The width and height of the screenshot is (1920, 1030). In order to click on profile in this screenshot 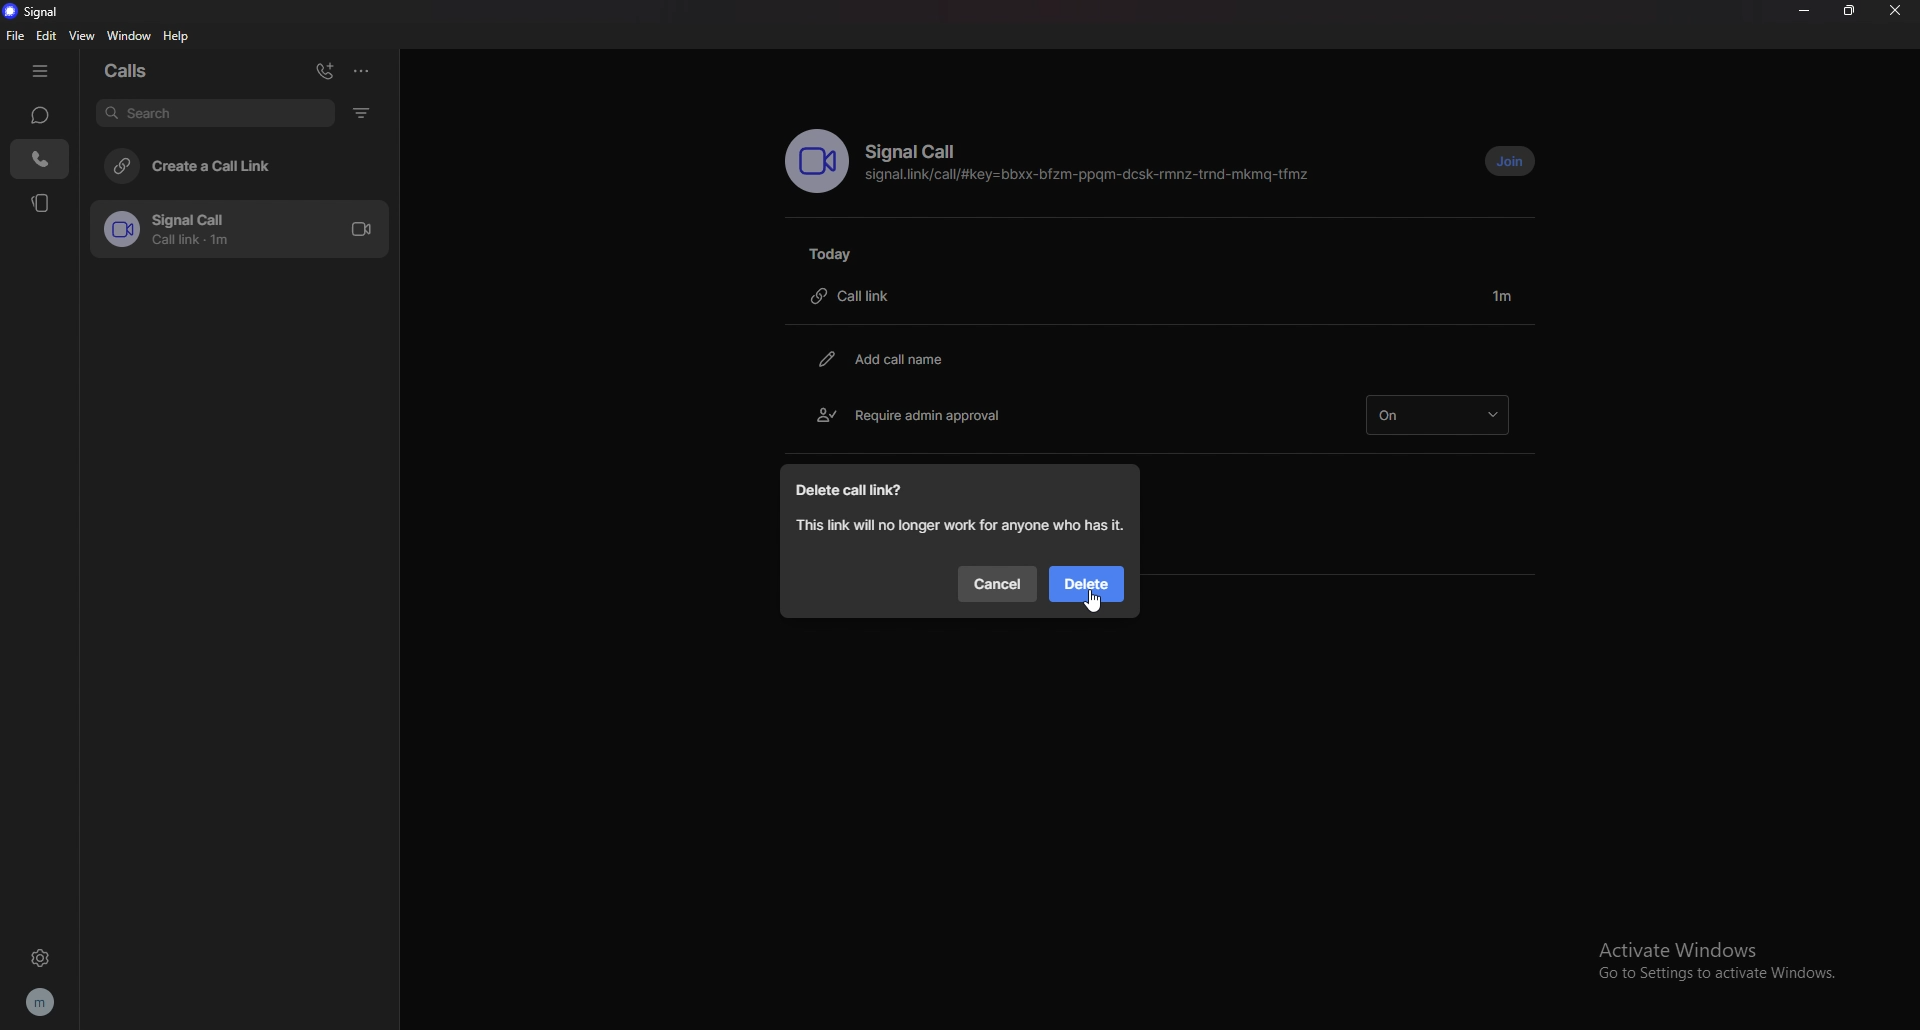, I will do `click(43, 1002)`.